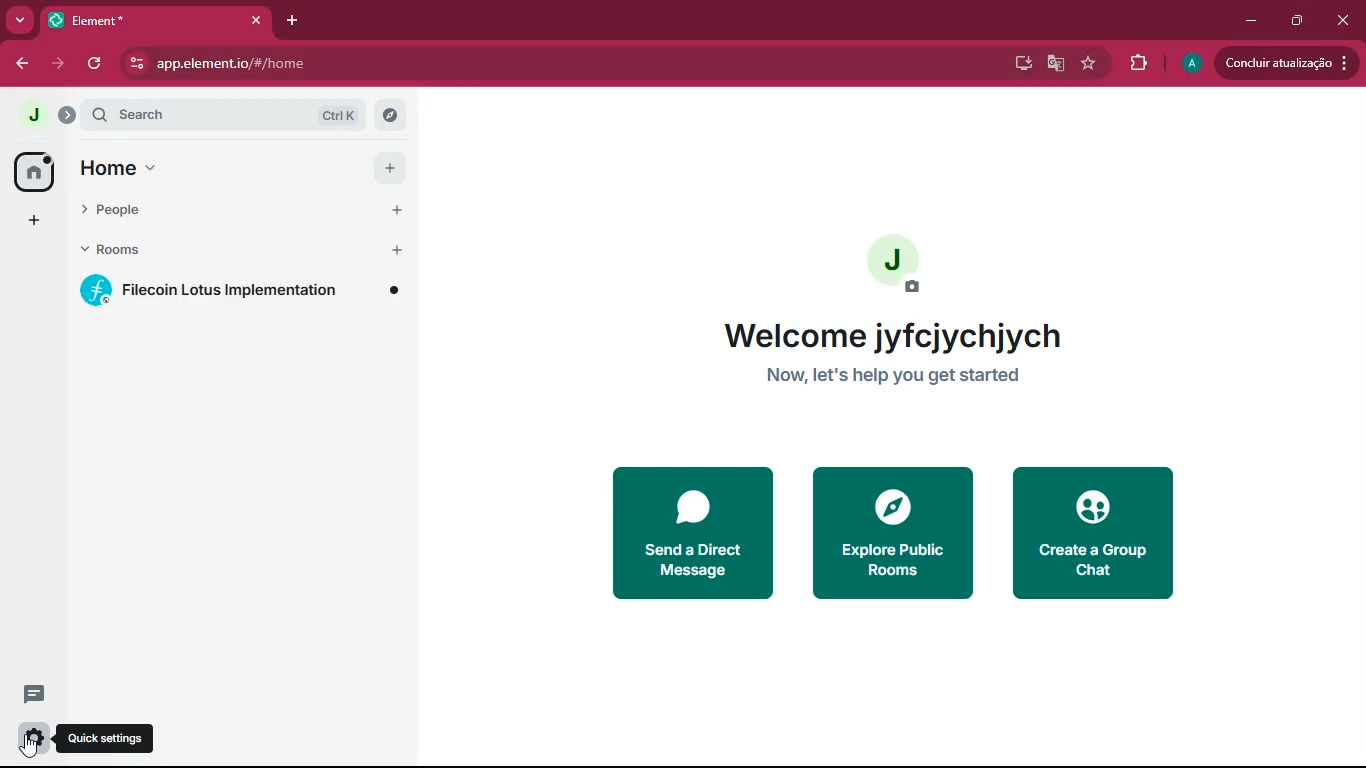 The width and height of the screenshot is (1366, 768). Describe the element at coordinates (131, 249) in the screenshot. I see `rooms` at that location.